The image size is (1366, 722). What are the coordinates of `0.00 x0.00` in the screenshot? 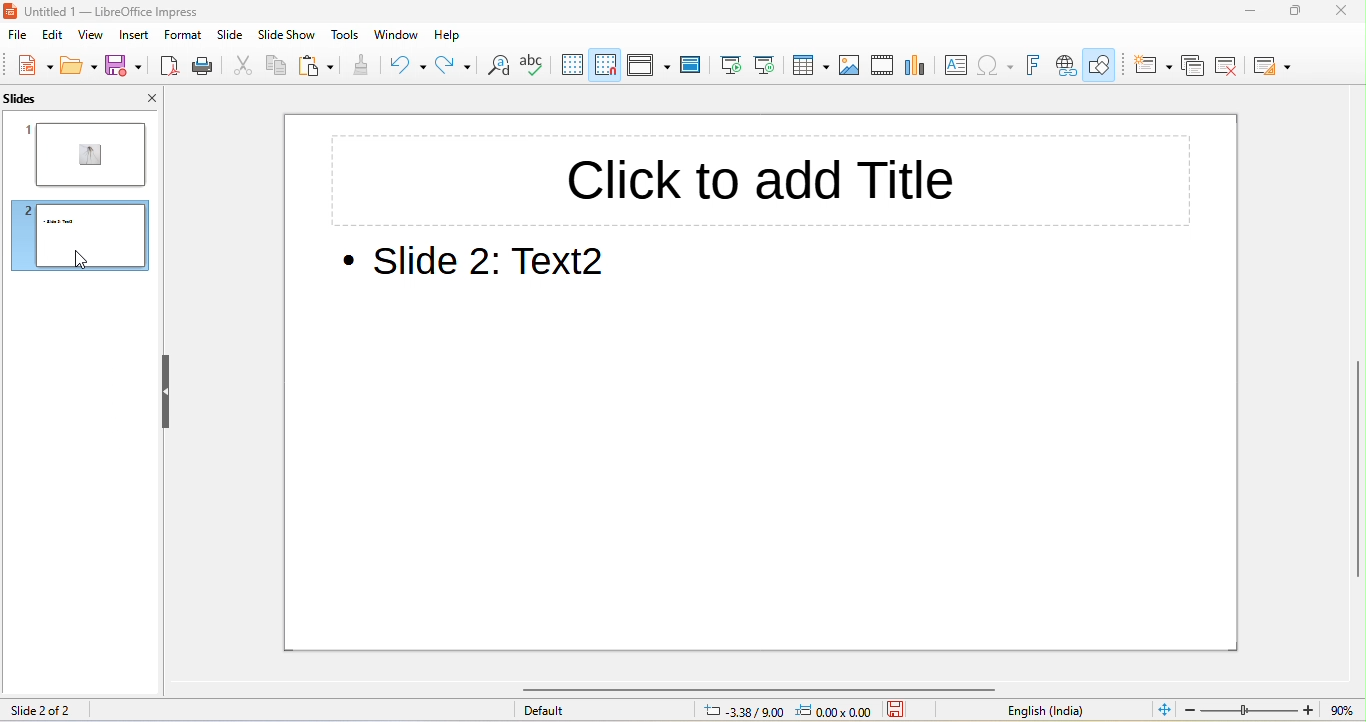 It's located at (836, 710).